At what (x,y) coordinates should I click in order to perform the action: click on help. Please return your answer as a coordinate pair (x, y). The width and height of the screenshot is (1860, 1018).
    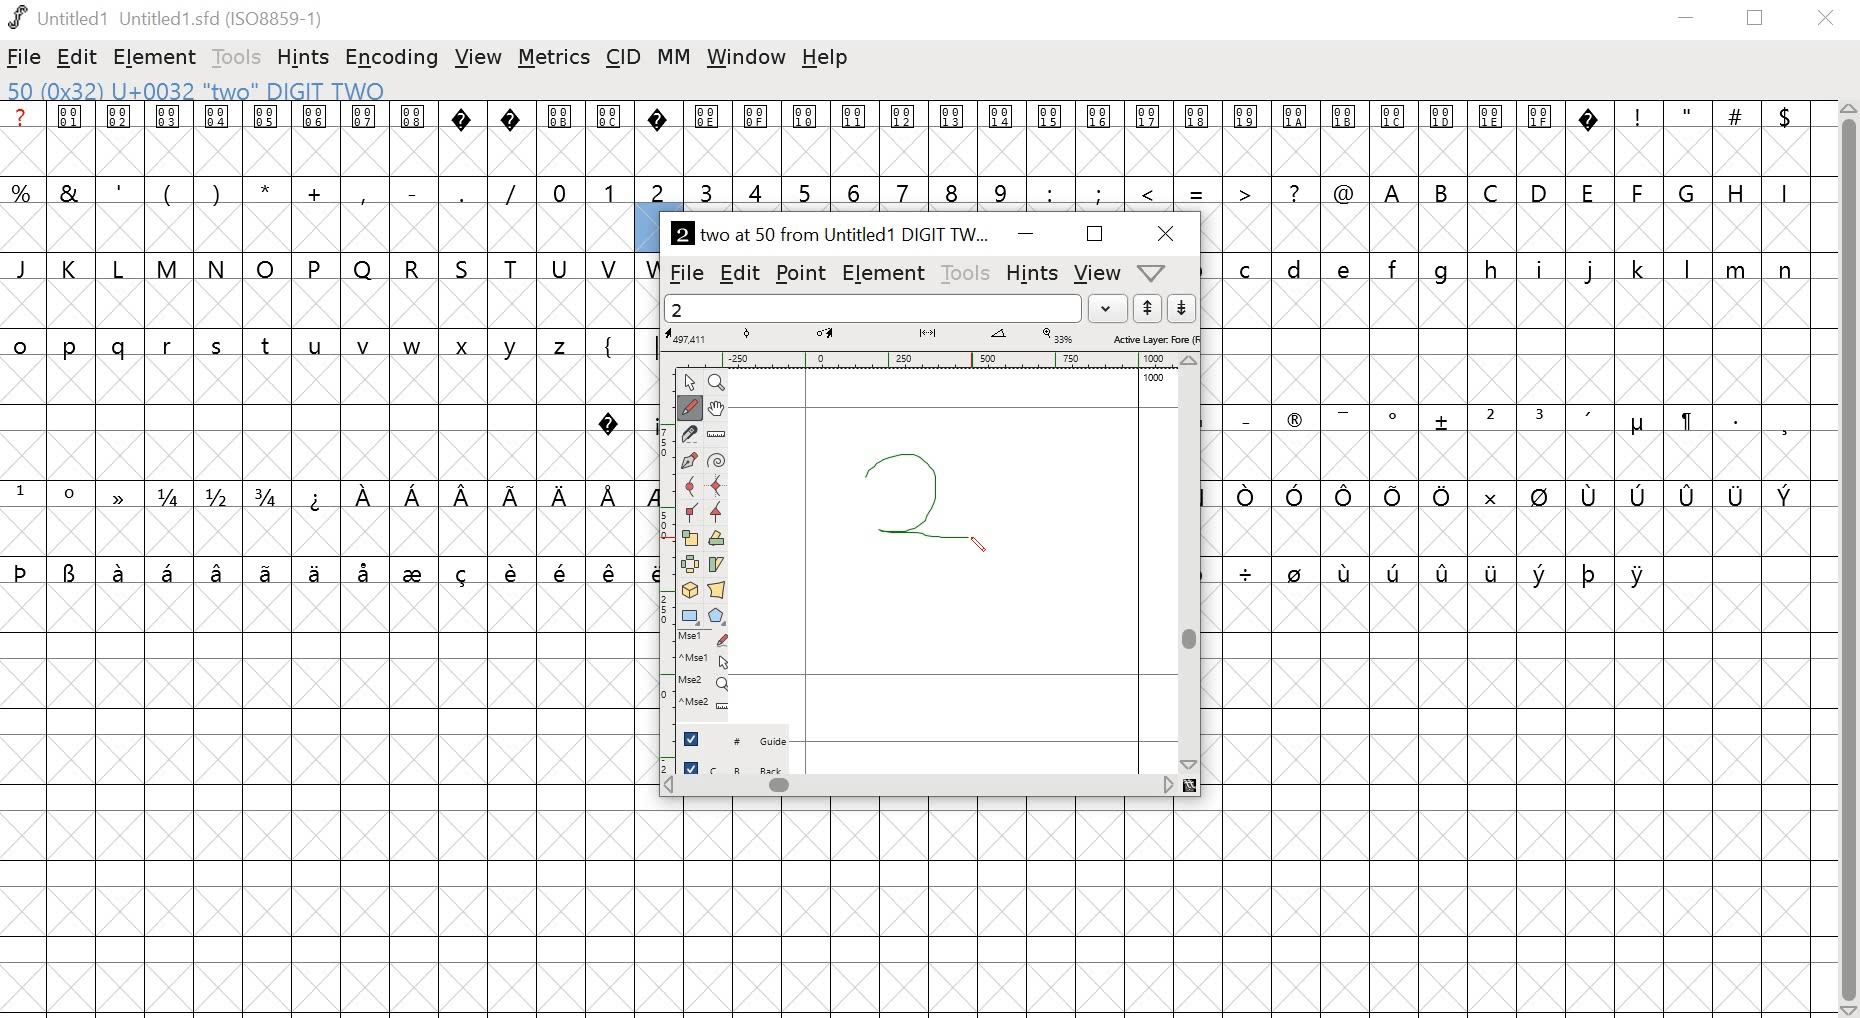
    Looking at the image, I should click on (825, 60).